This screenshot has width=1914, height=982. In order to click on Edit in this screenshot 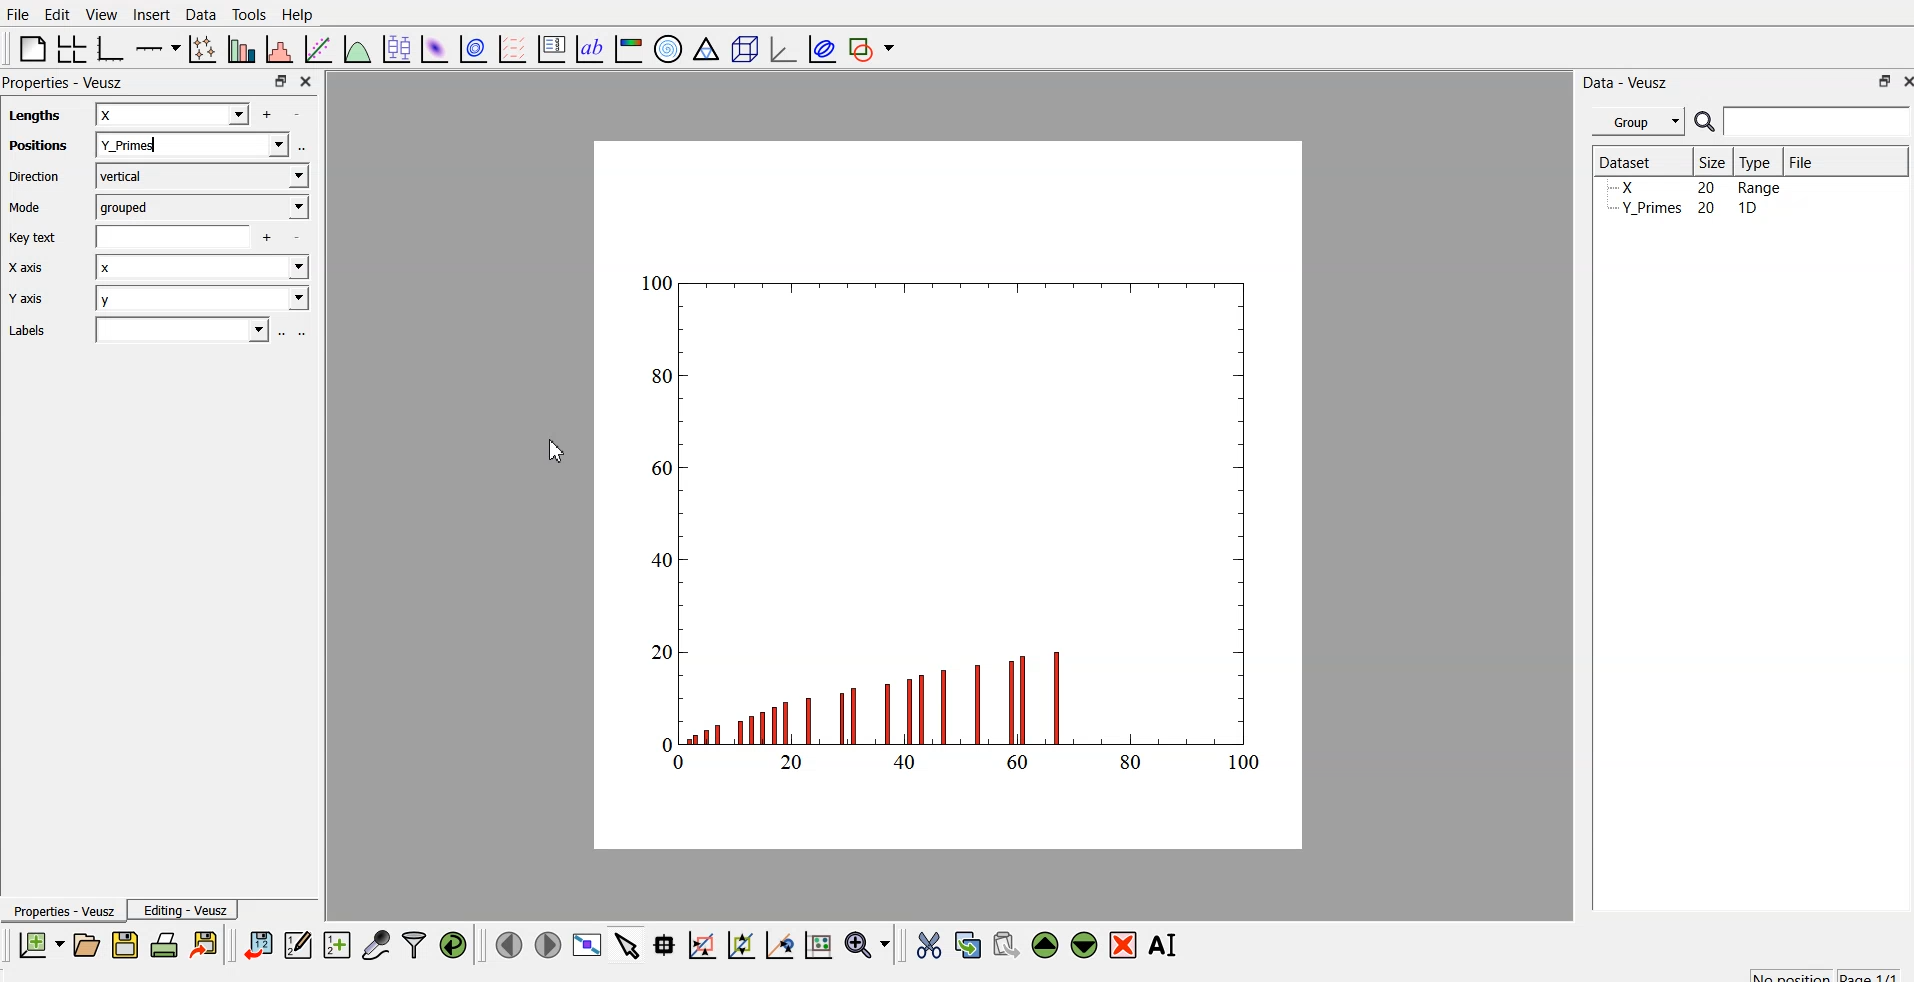, I will do `click(54, 13)`.